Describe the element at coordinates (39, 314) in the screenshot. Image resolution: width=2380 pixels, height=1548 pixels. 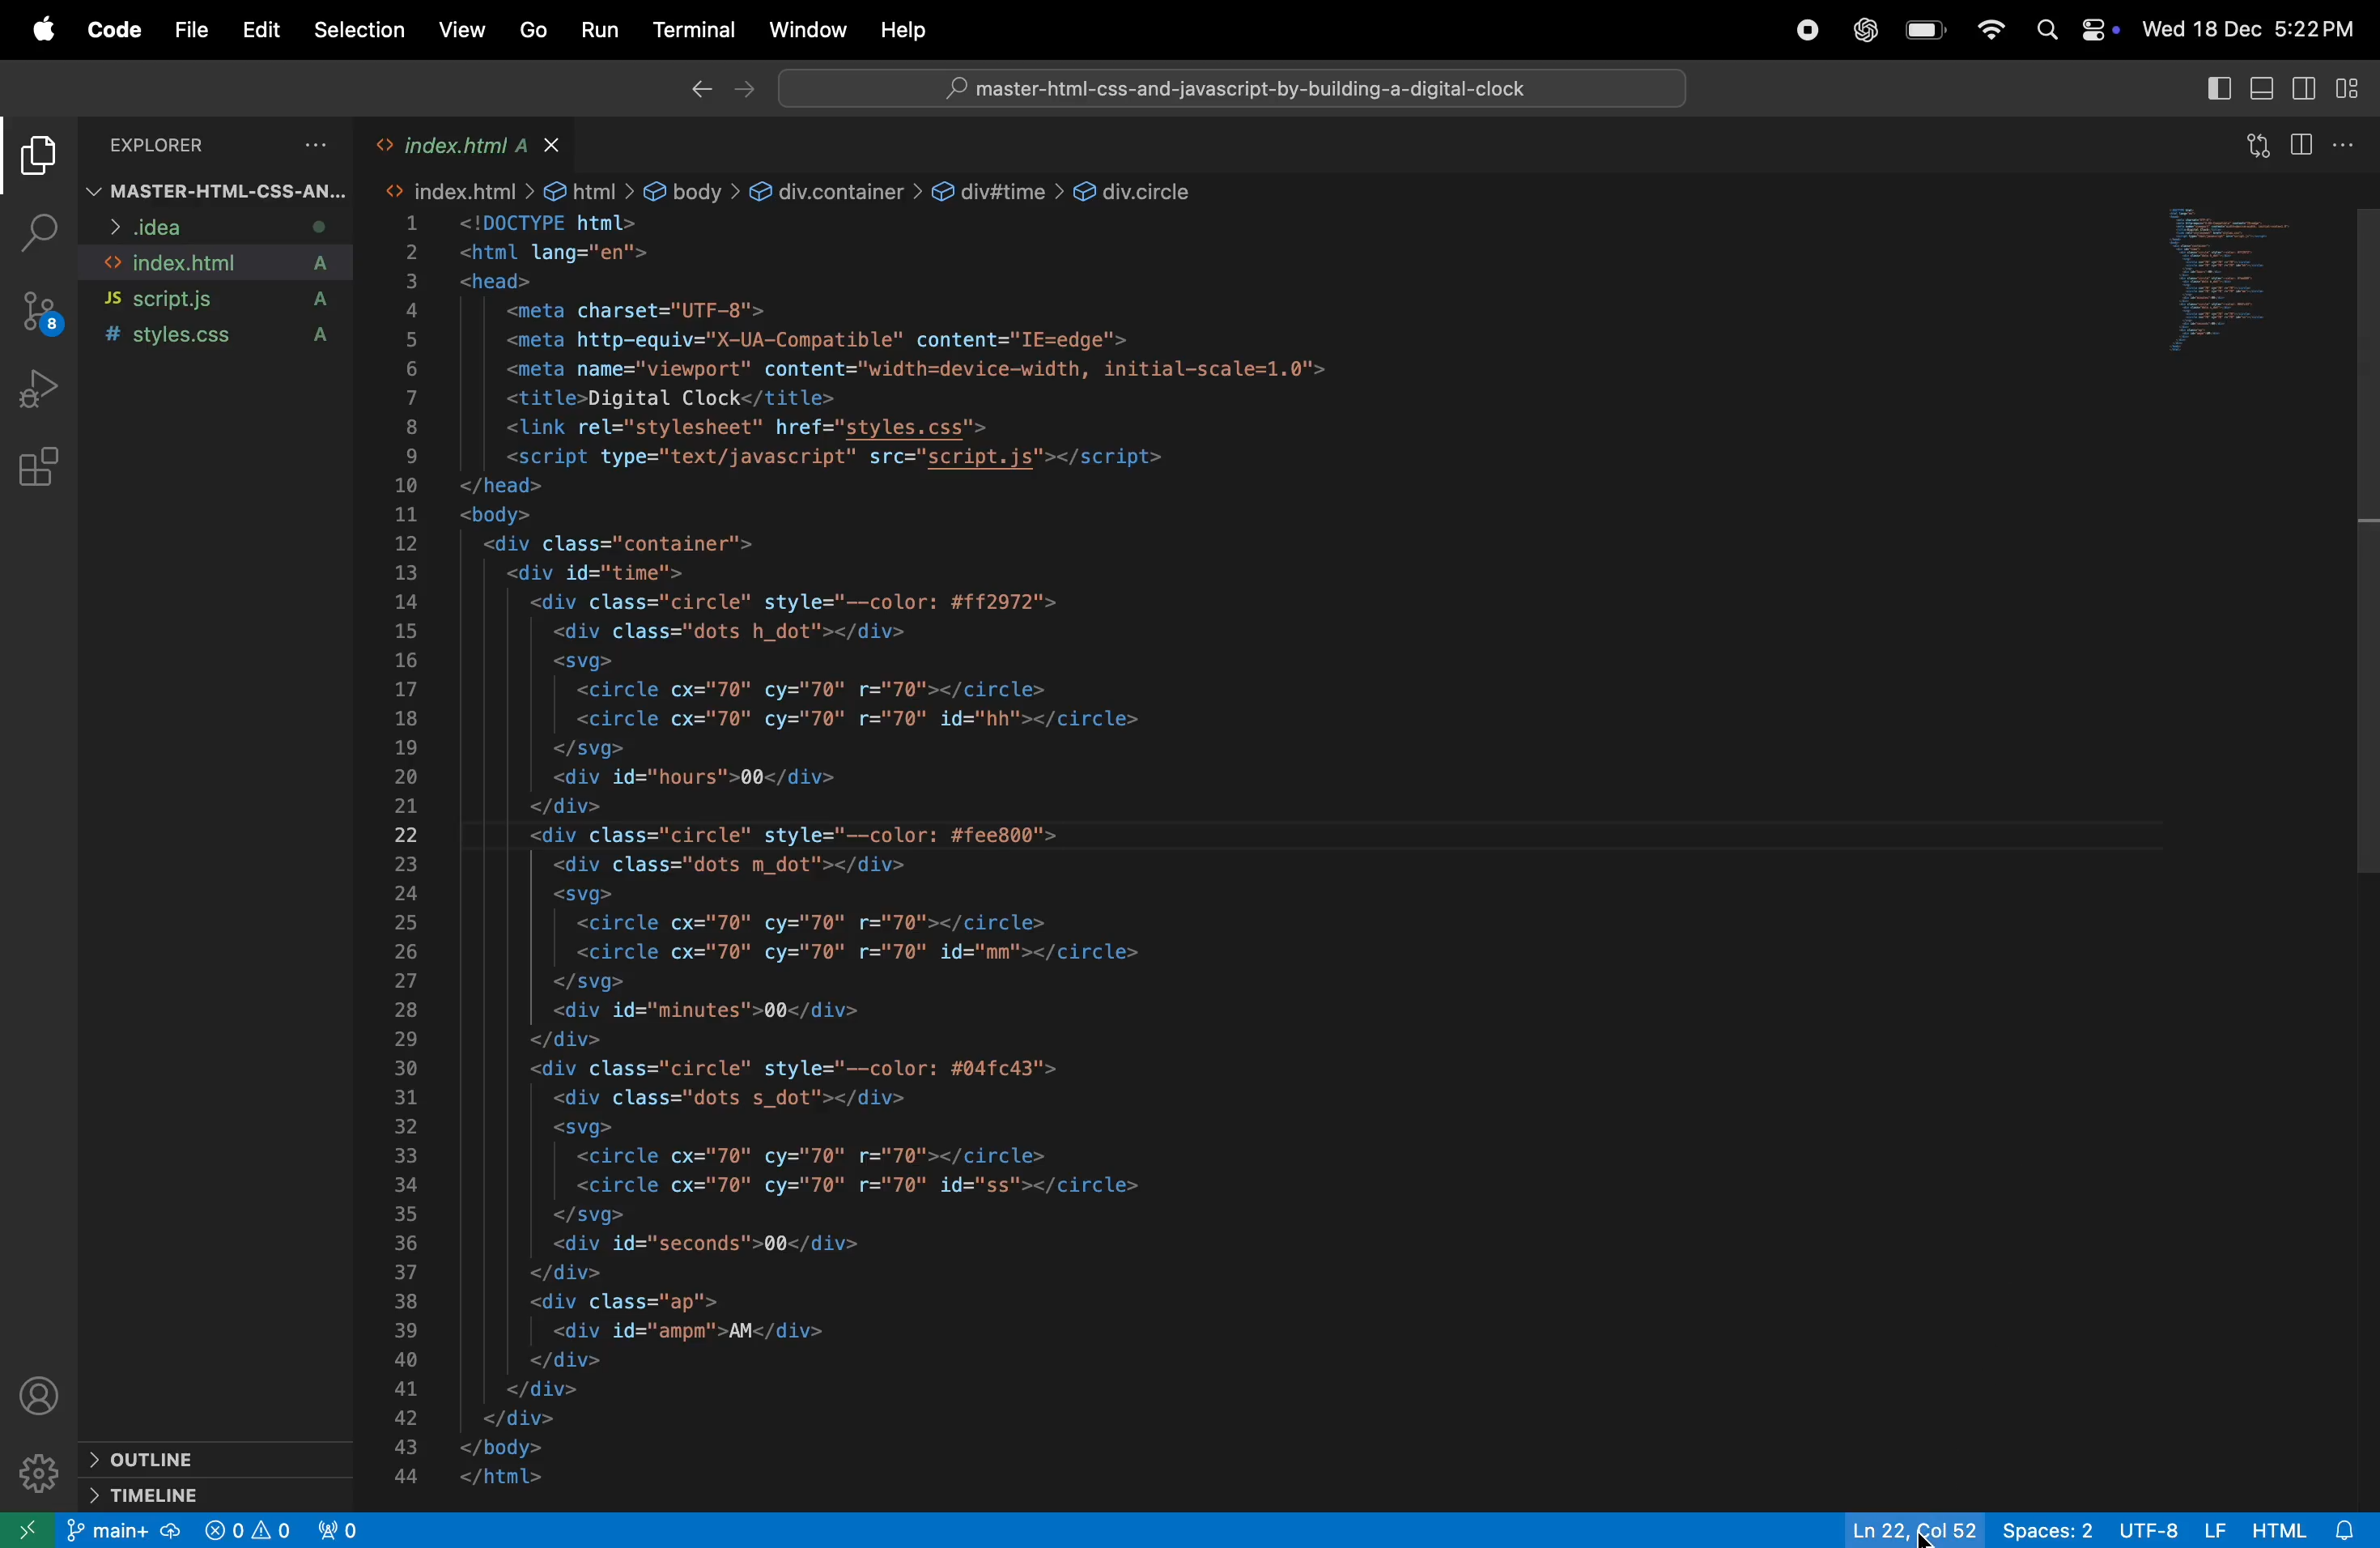
I see `source control` at that location.